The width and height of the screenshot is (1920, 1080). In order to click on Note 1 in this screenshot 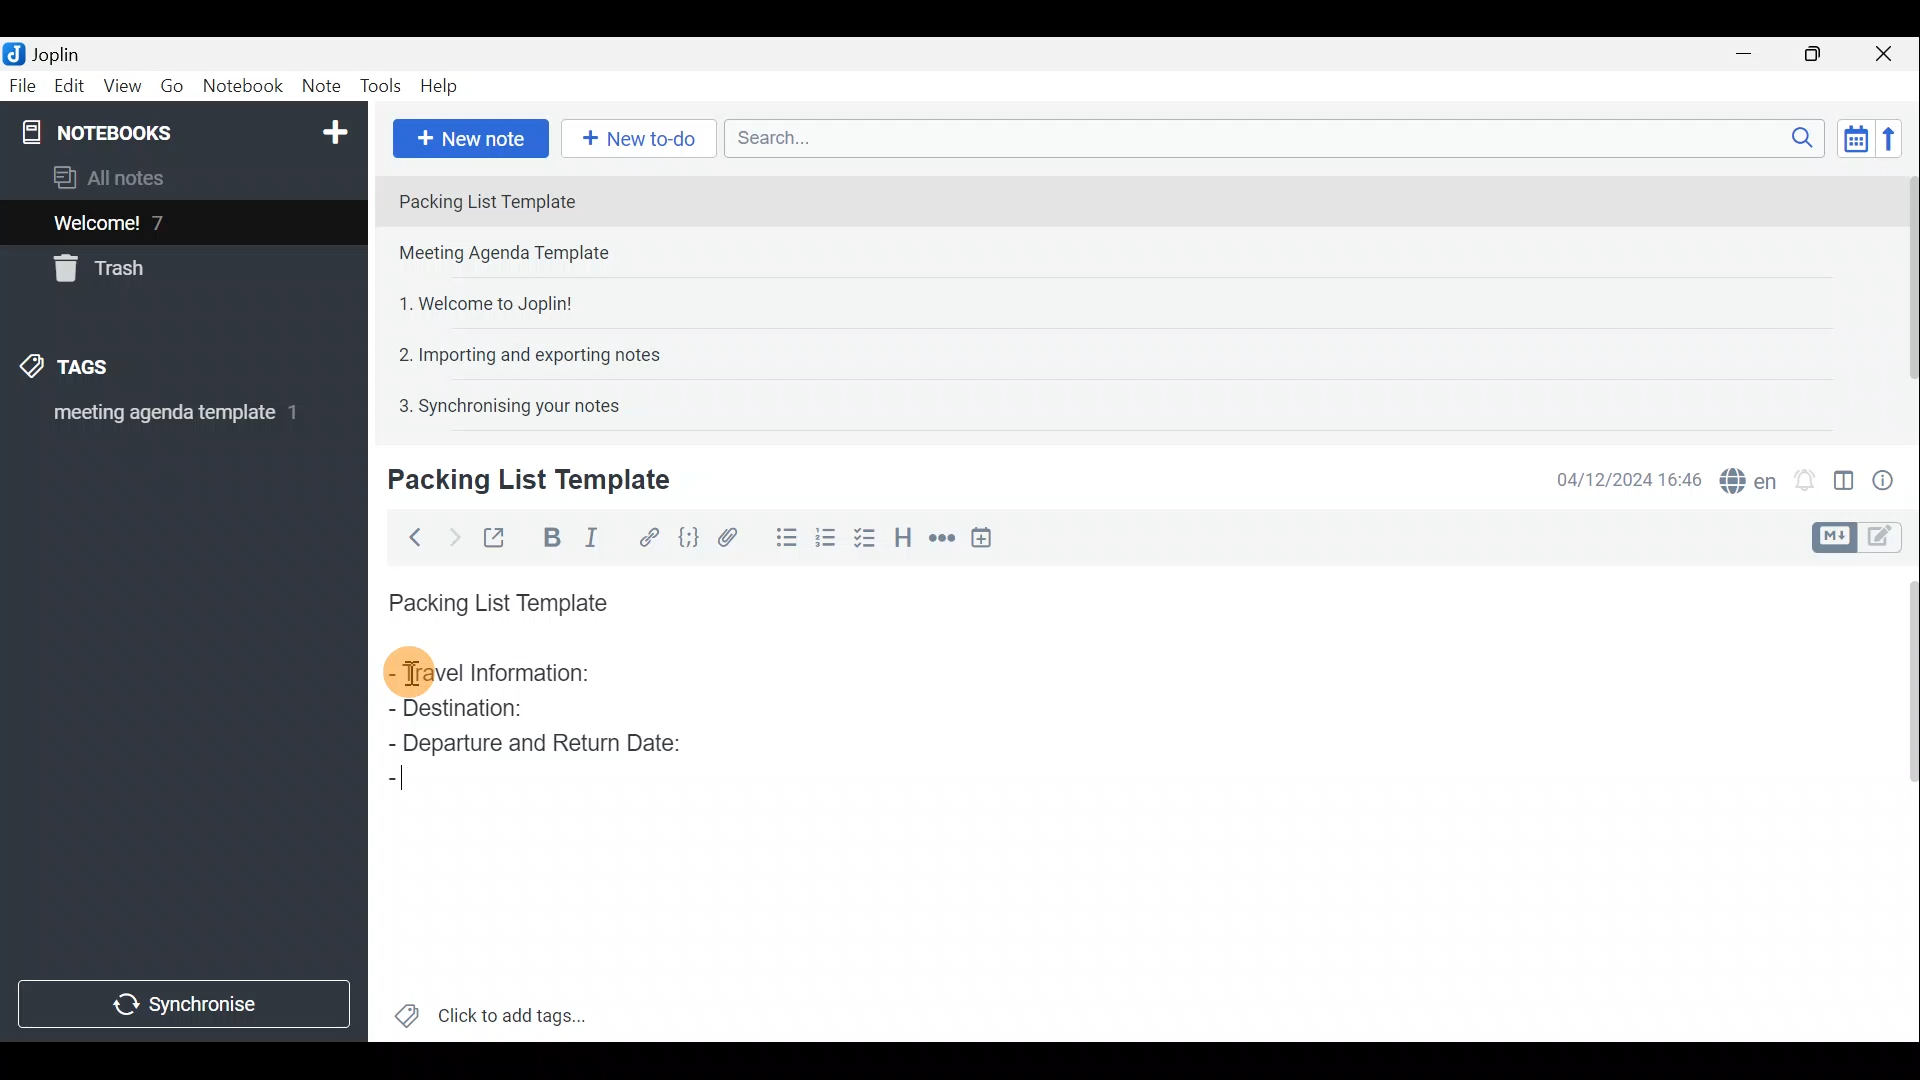, I will do `click(559, 199)`.